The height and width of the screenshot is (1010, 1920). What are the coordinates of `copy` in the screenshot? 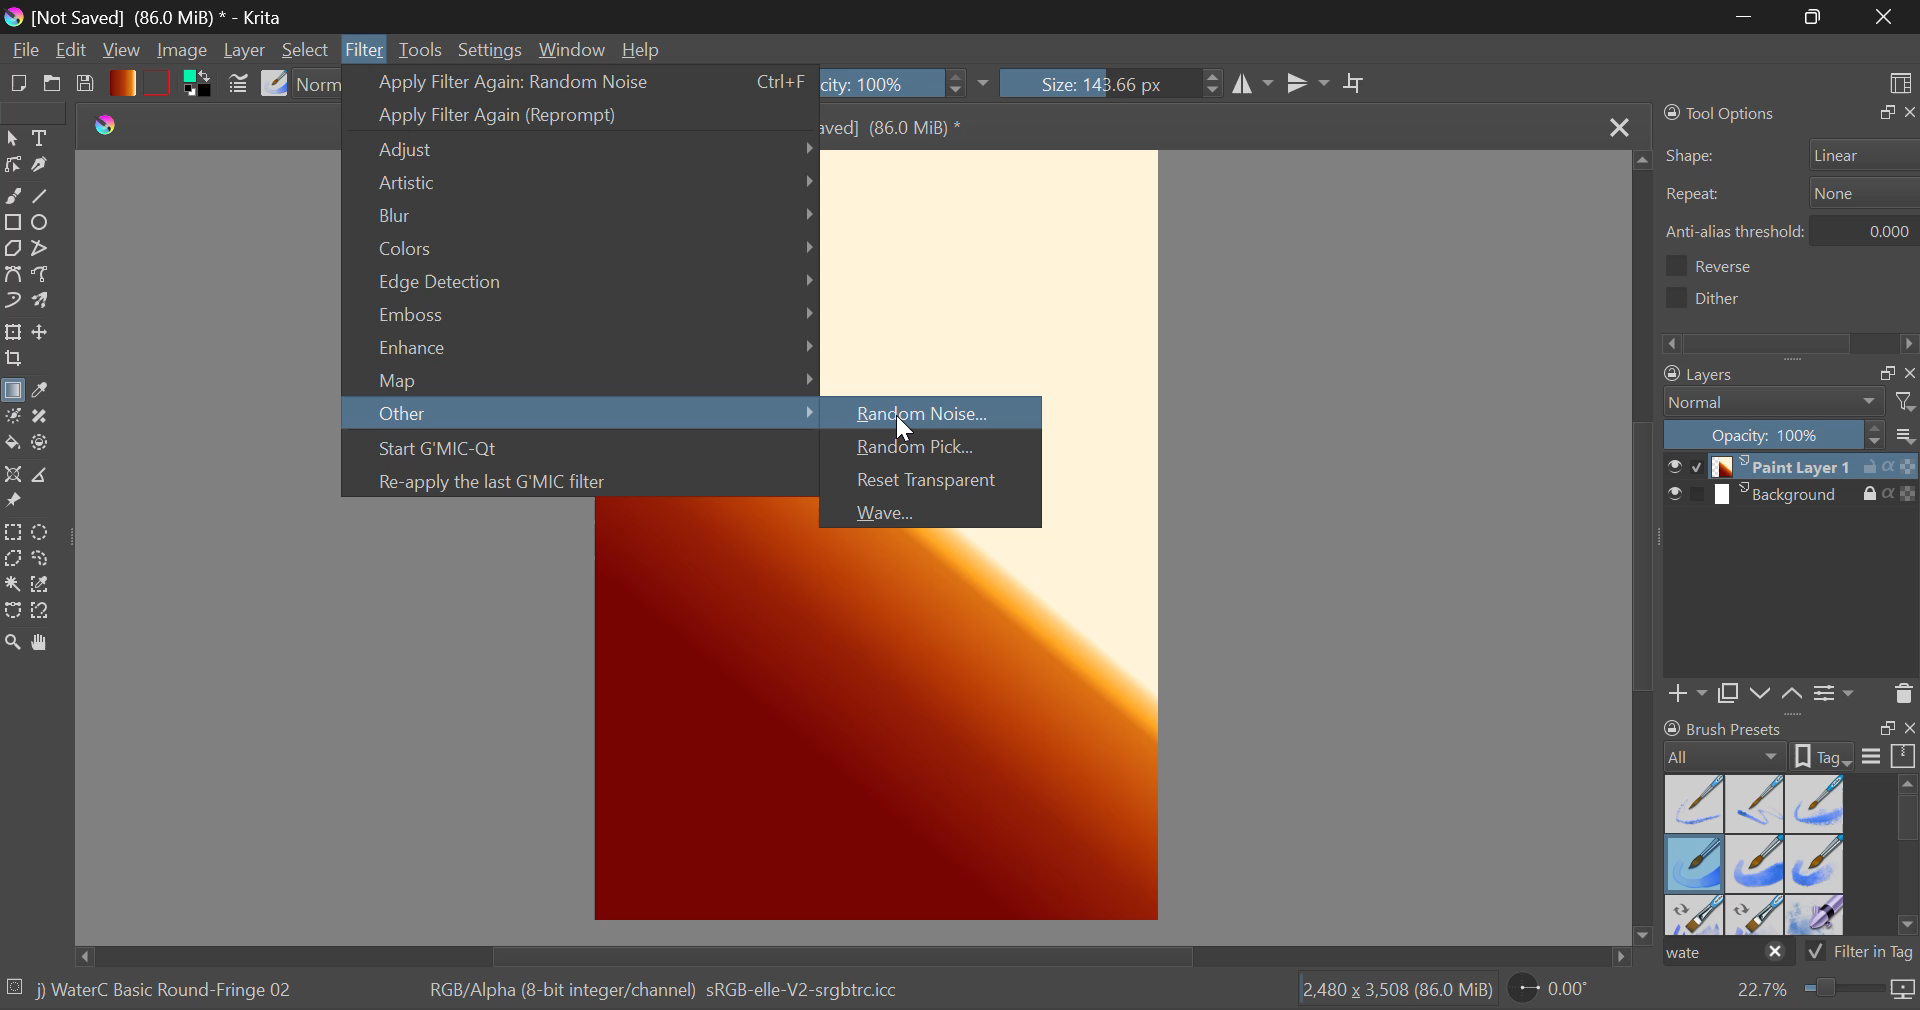 It's located at (1727, 695).